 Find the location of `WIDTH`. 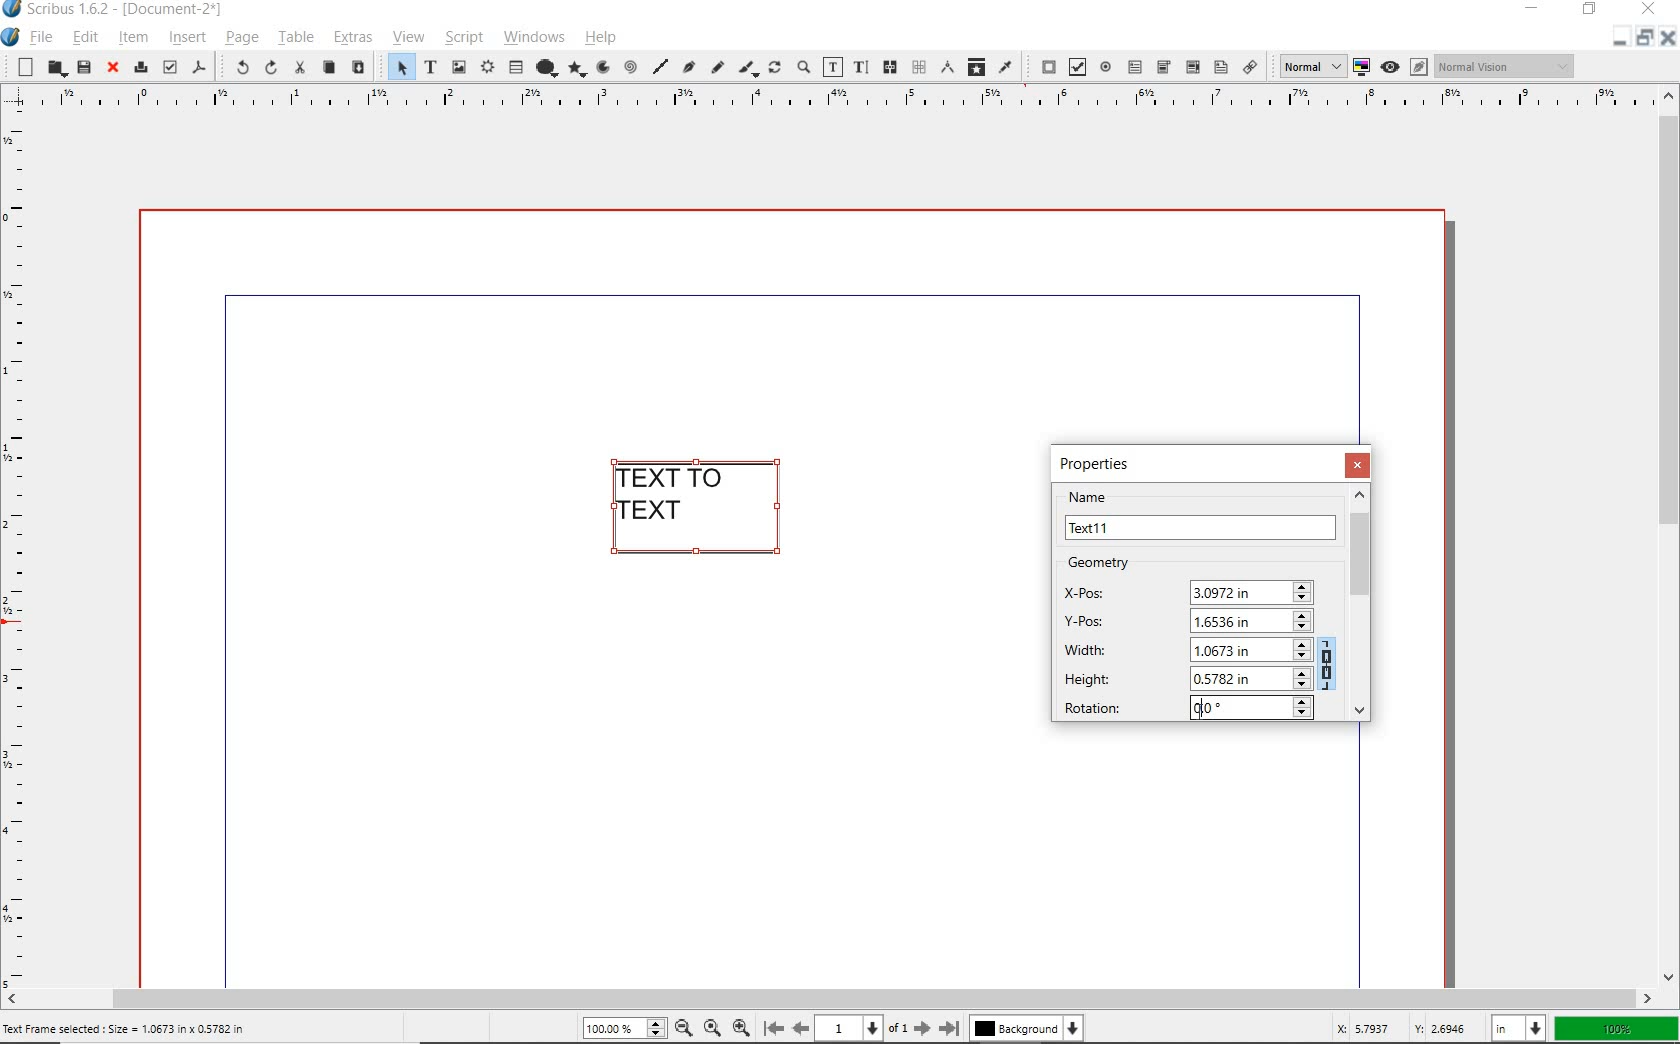

WIDTH is located at coordinates (1186, 648).